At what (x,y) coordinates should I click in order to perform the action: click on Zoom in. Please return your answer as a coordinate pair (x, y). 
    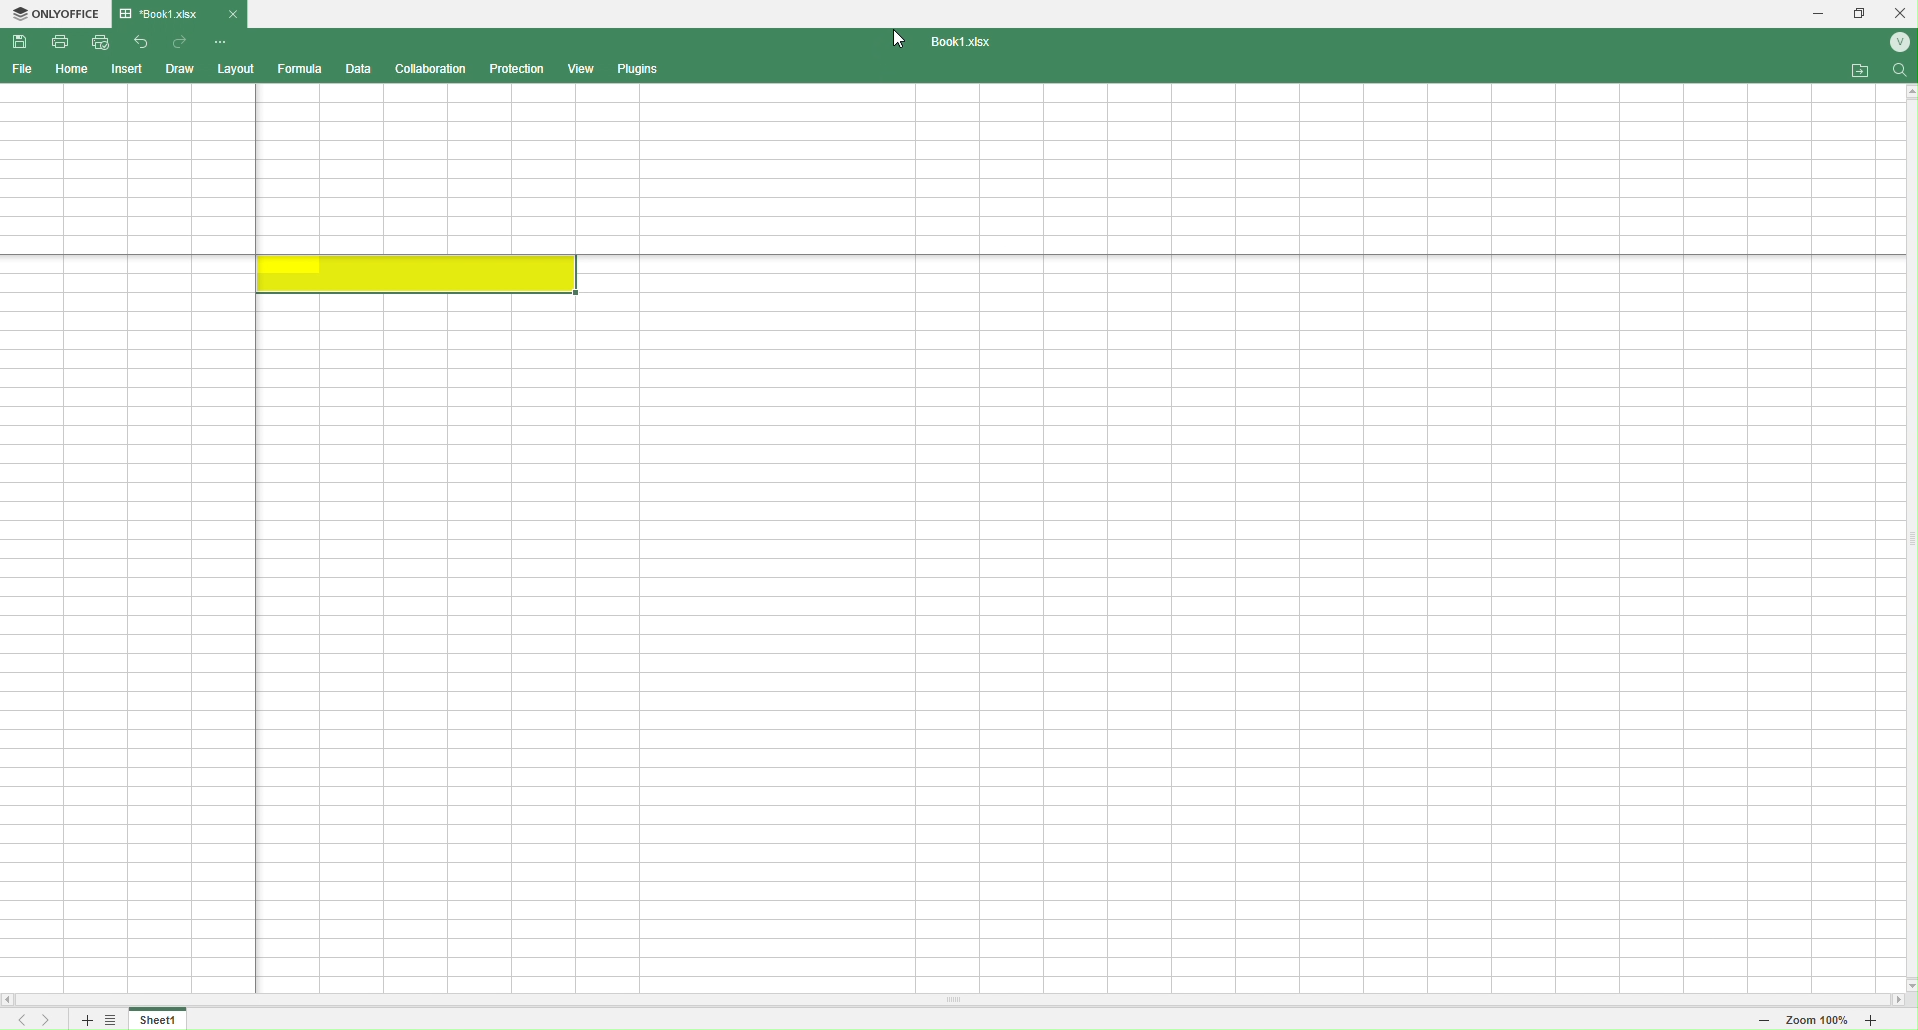
    Looking at the image, I should click on (1889, 1022).